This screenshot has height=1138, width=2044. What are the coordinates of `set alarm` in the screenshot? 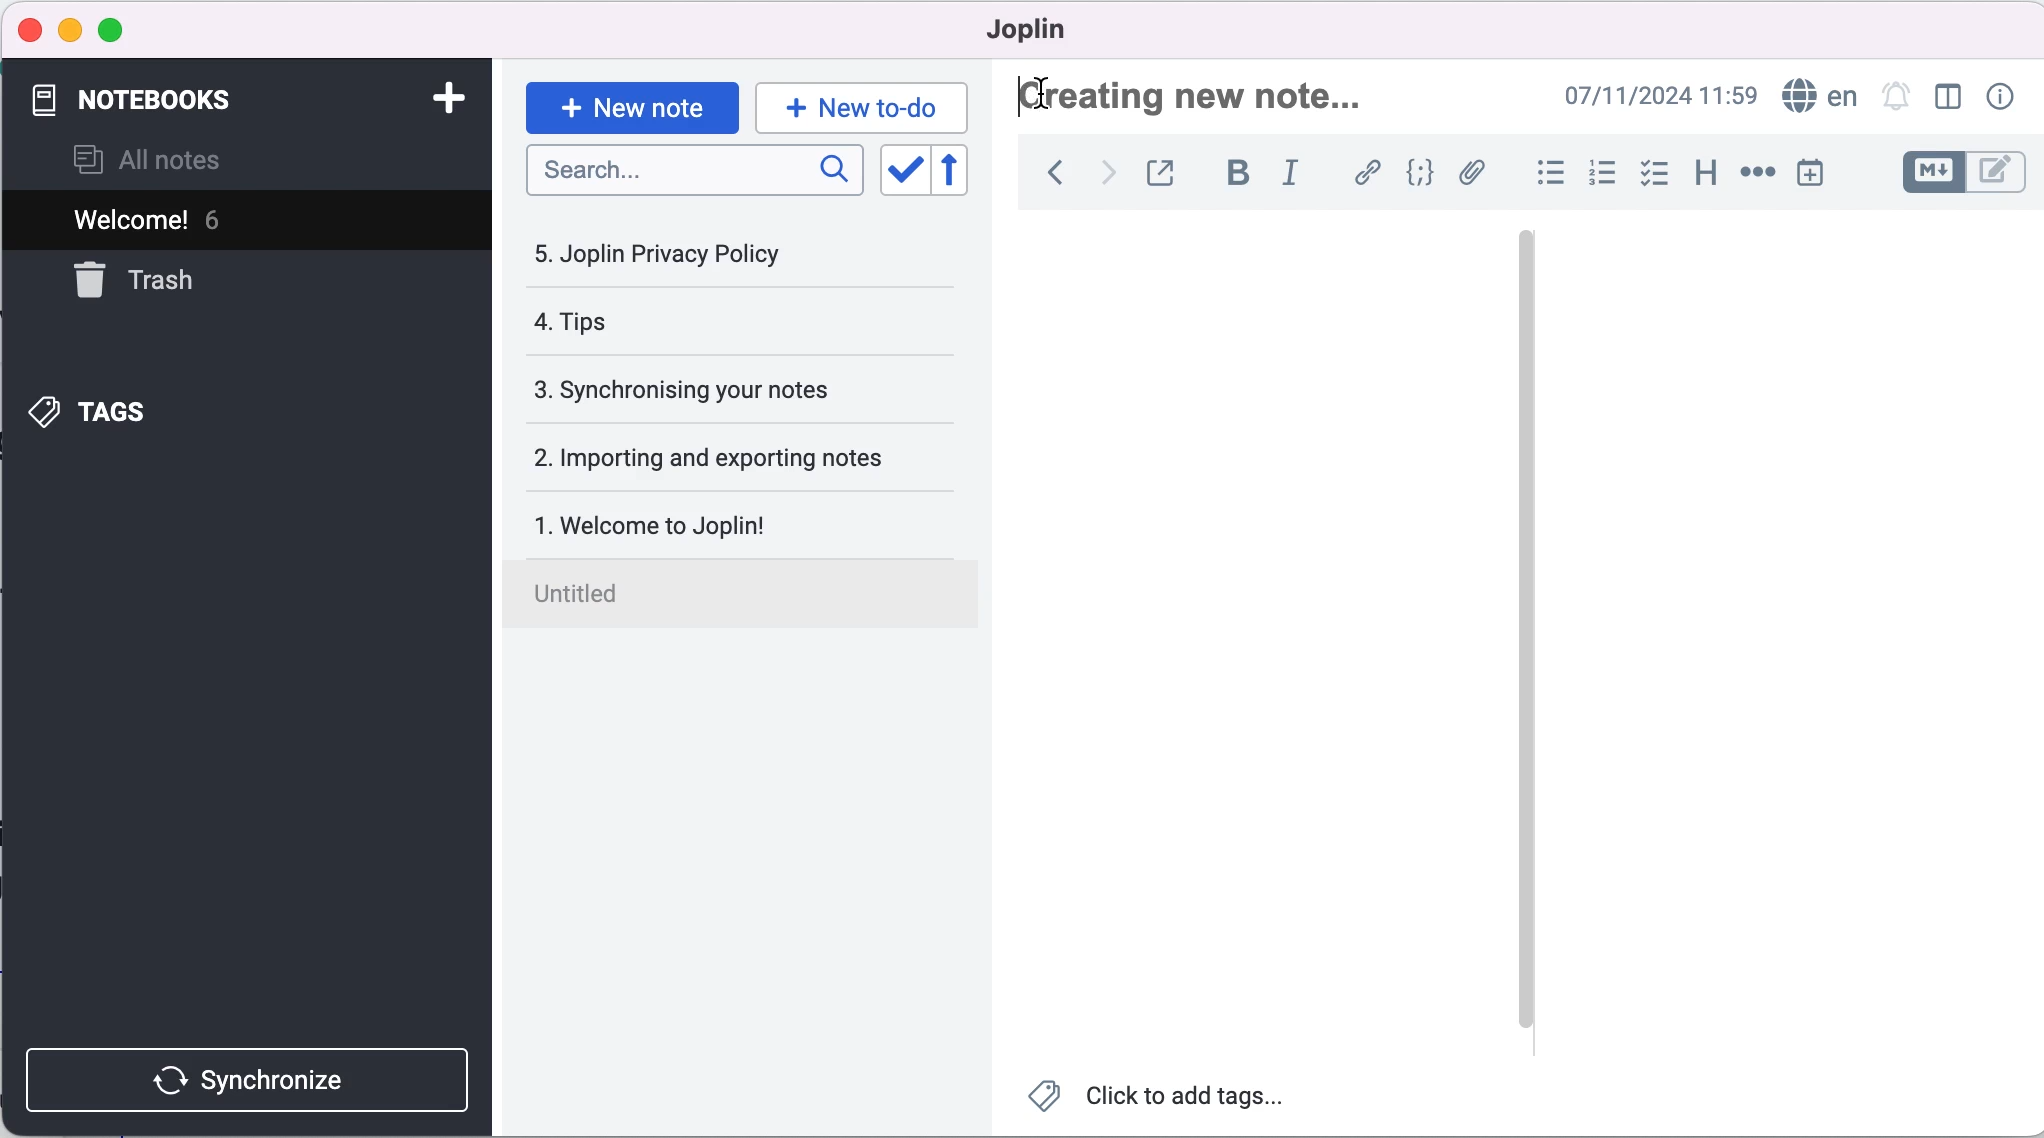 It's located at (1895, 98).